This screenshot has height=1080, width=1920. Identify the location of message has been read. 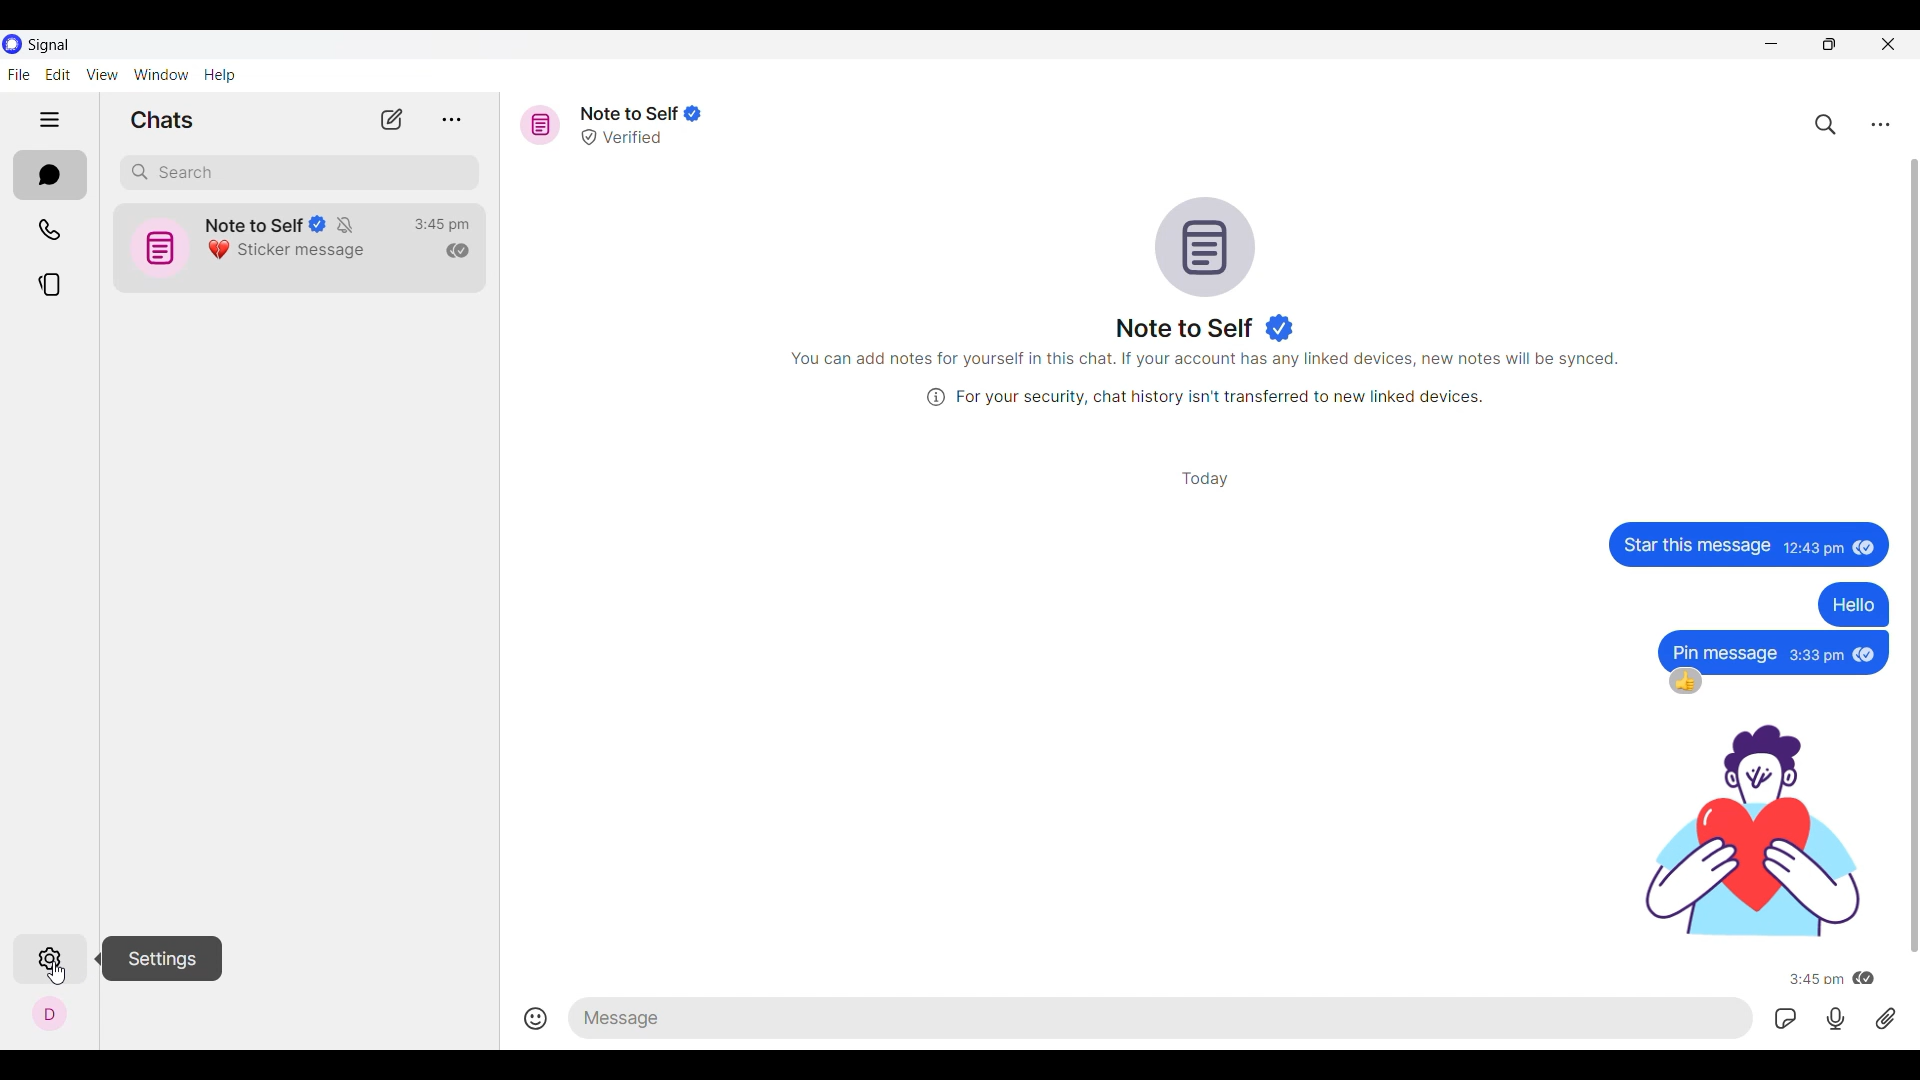
(1868, 655).